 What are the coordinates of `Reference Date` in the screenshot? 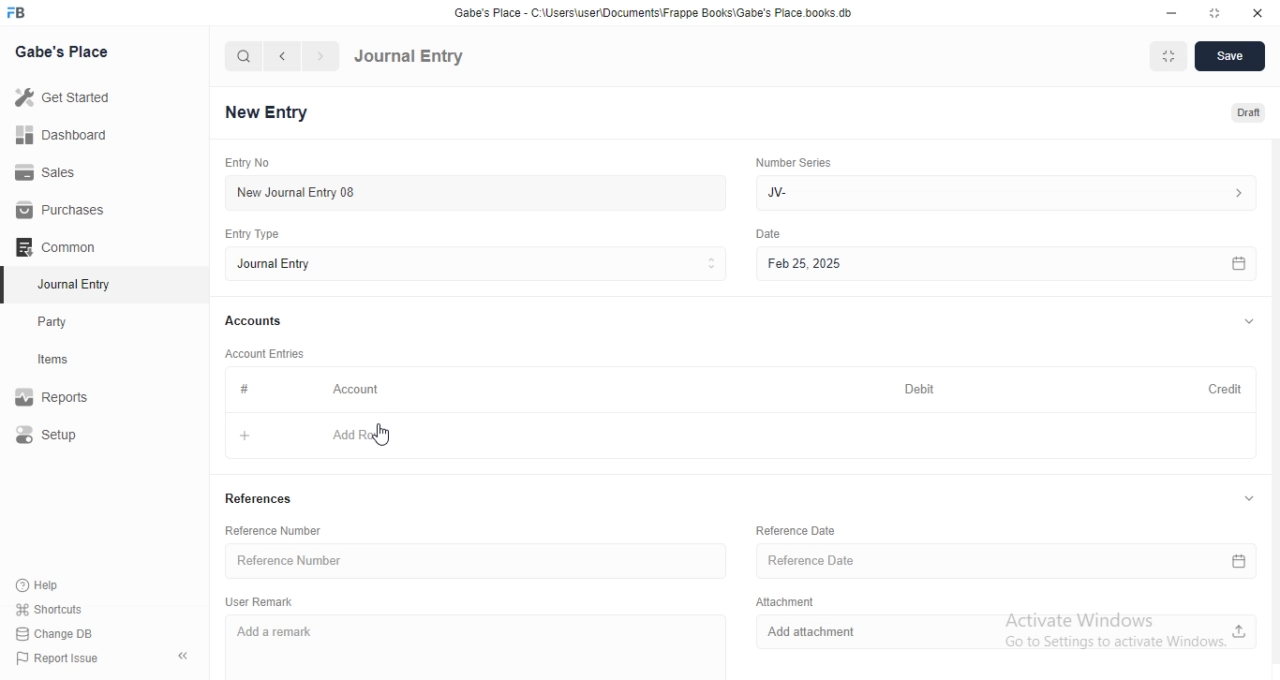 It's located at (1004, 561).